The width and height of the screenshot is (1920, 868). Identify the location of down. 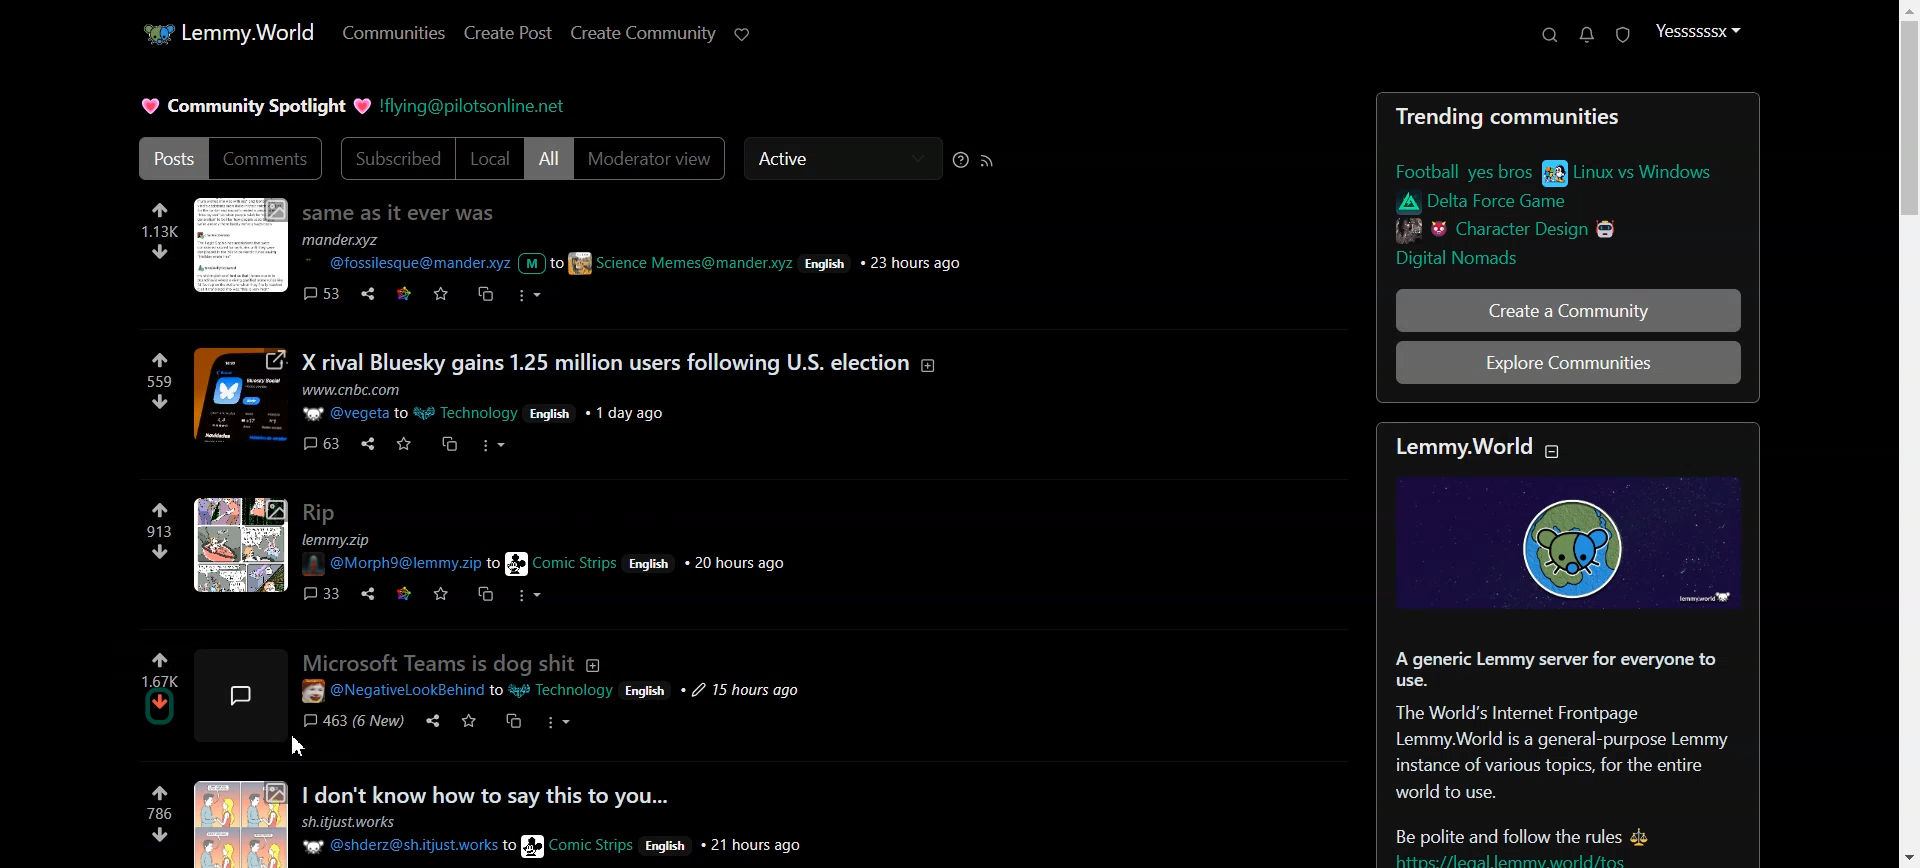
(160, 403).